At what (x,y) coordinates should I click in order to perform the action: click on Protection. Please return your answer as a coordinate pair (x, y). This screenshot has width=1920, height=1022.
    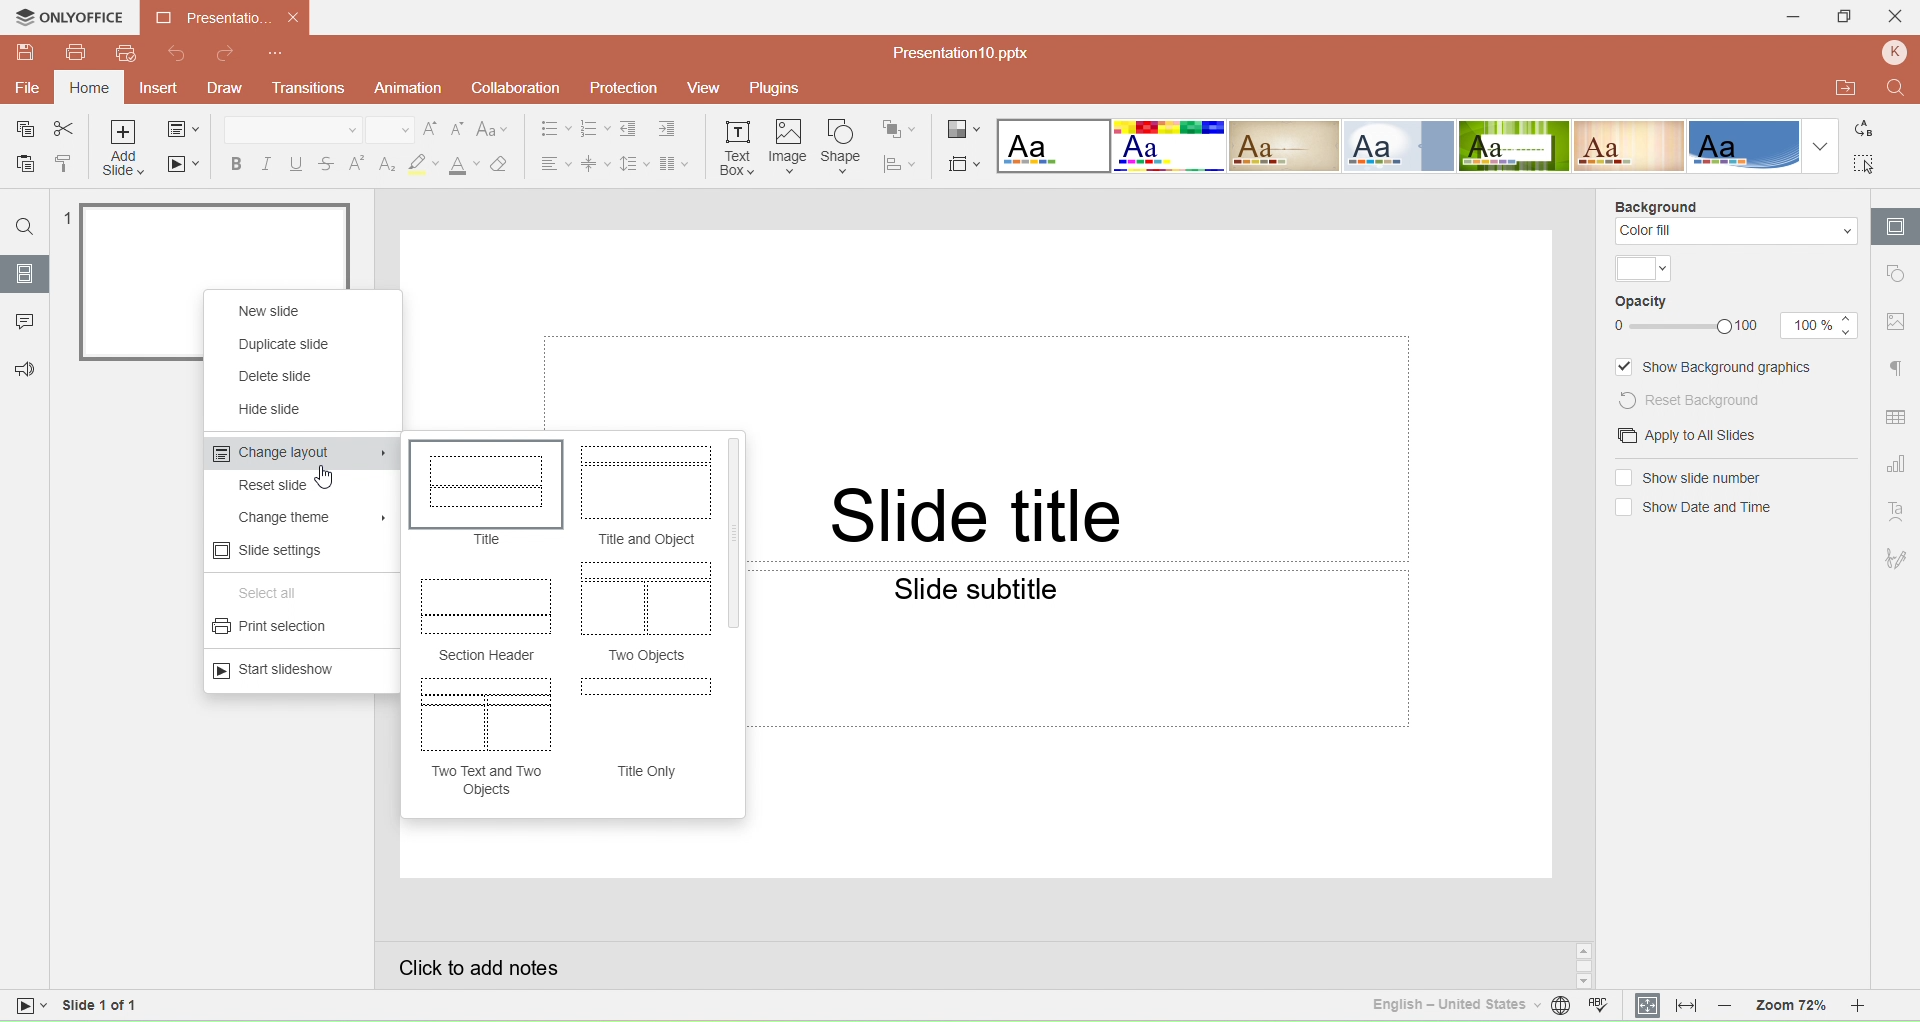
    Looking at the image, I should click on (619, 87).